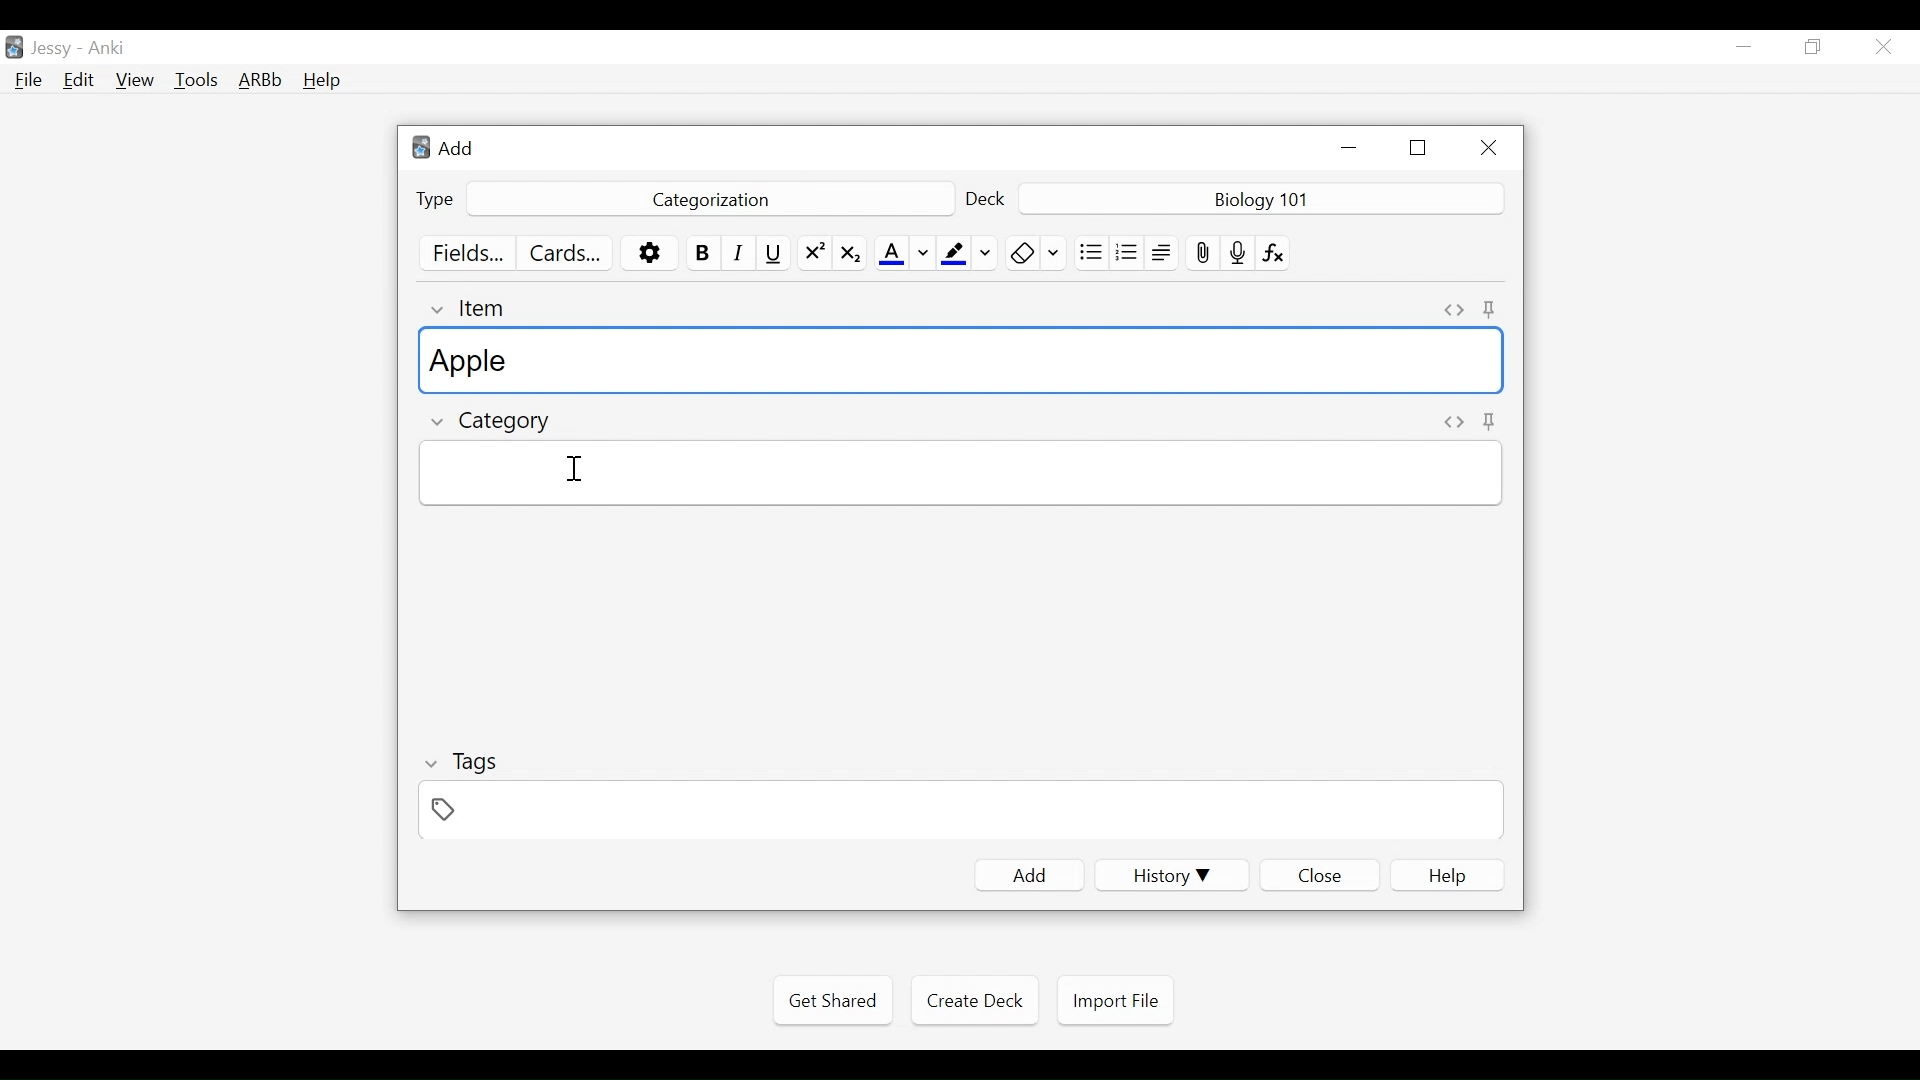 The height and width of the screenshot is (1080, 1920). What do you see at coordinates (1029, 876) in the screenshot?
I see `Add` at bounding box center [1029, 876].